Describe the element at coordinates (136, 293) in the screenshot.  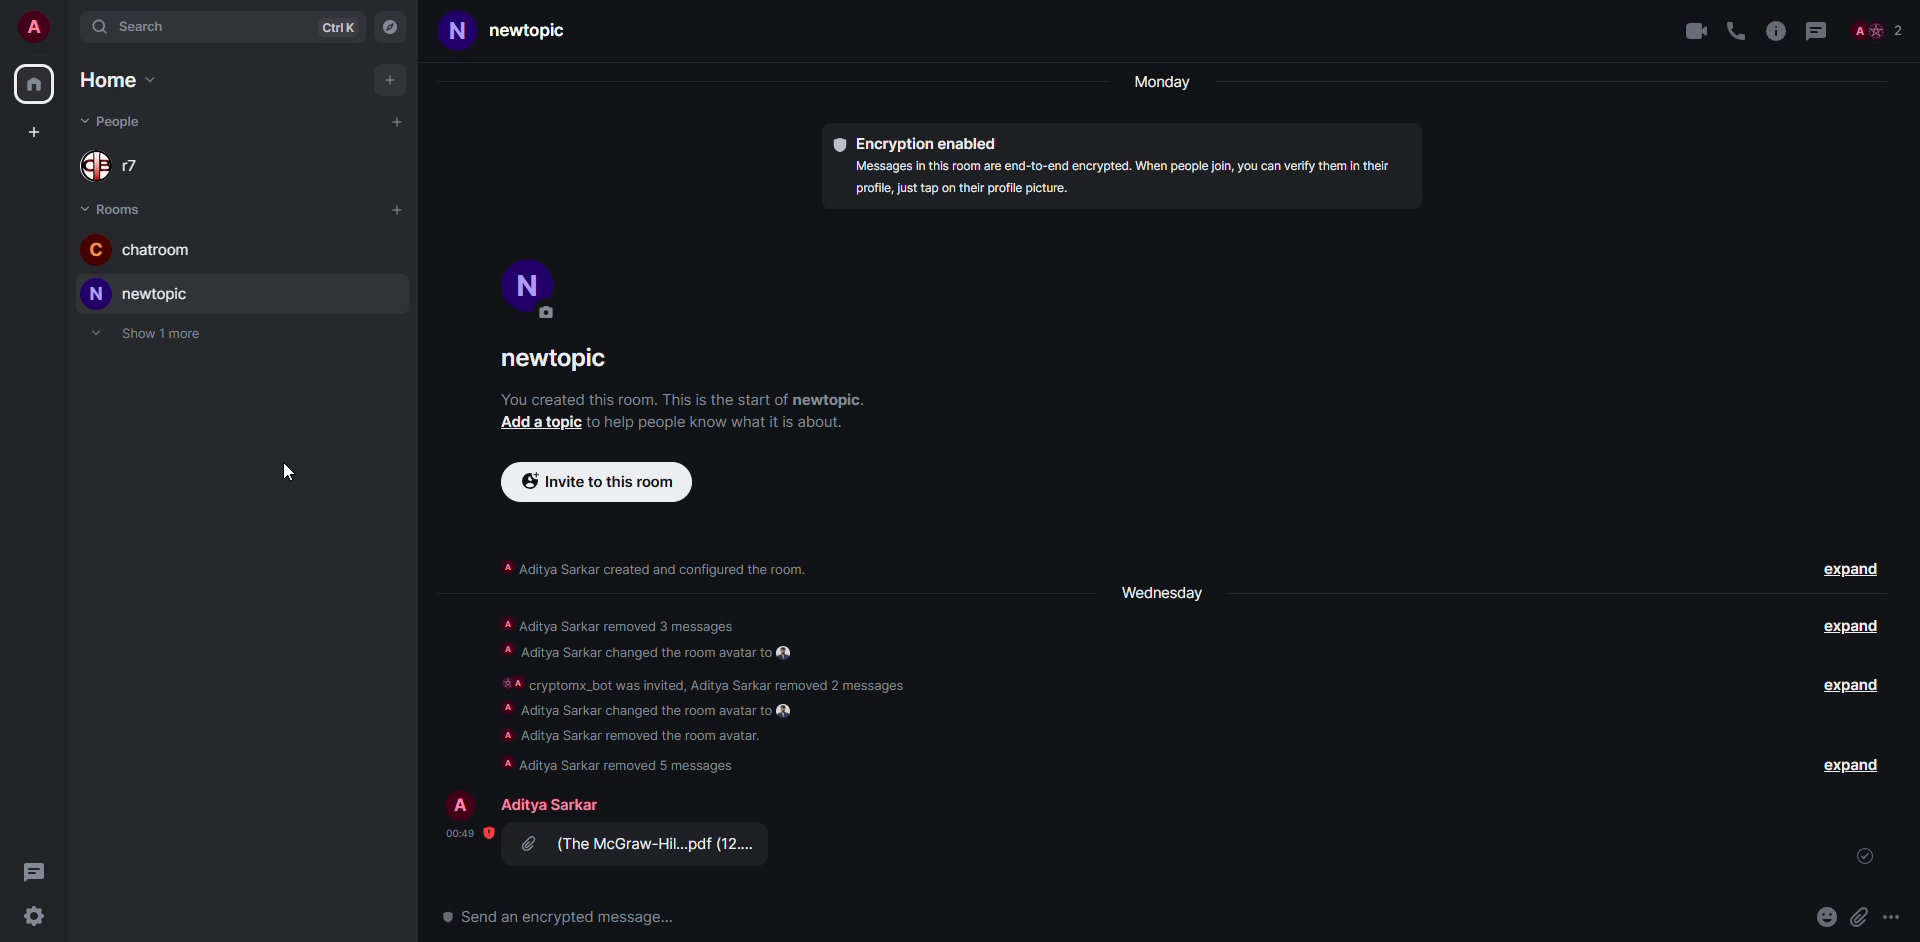
I see `new topic` at that location.